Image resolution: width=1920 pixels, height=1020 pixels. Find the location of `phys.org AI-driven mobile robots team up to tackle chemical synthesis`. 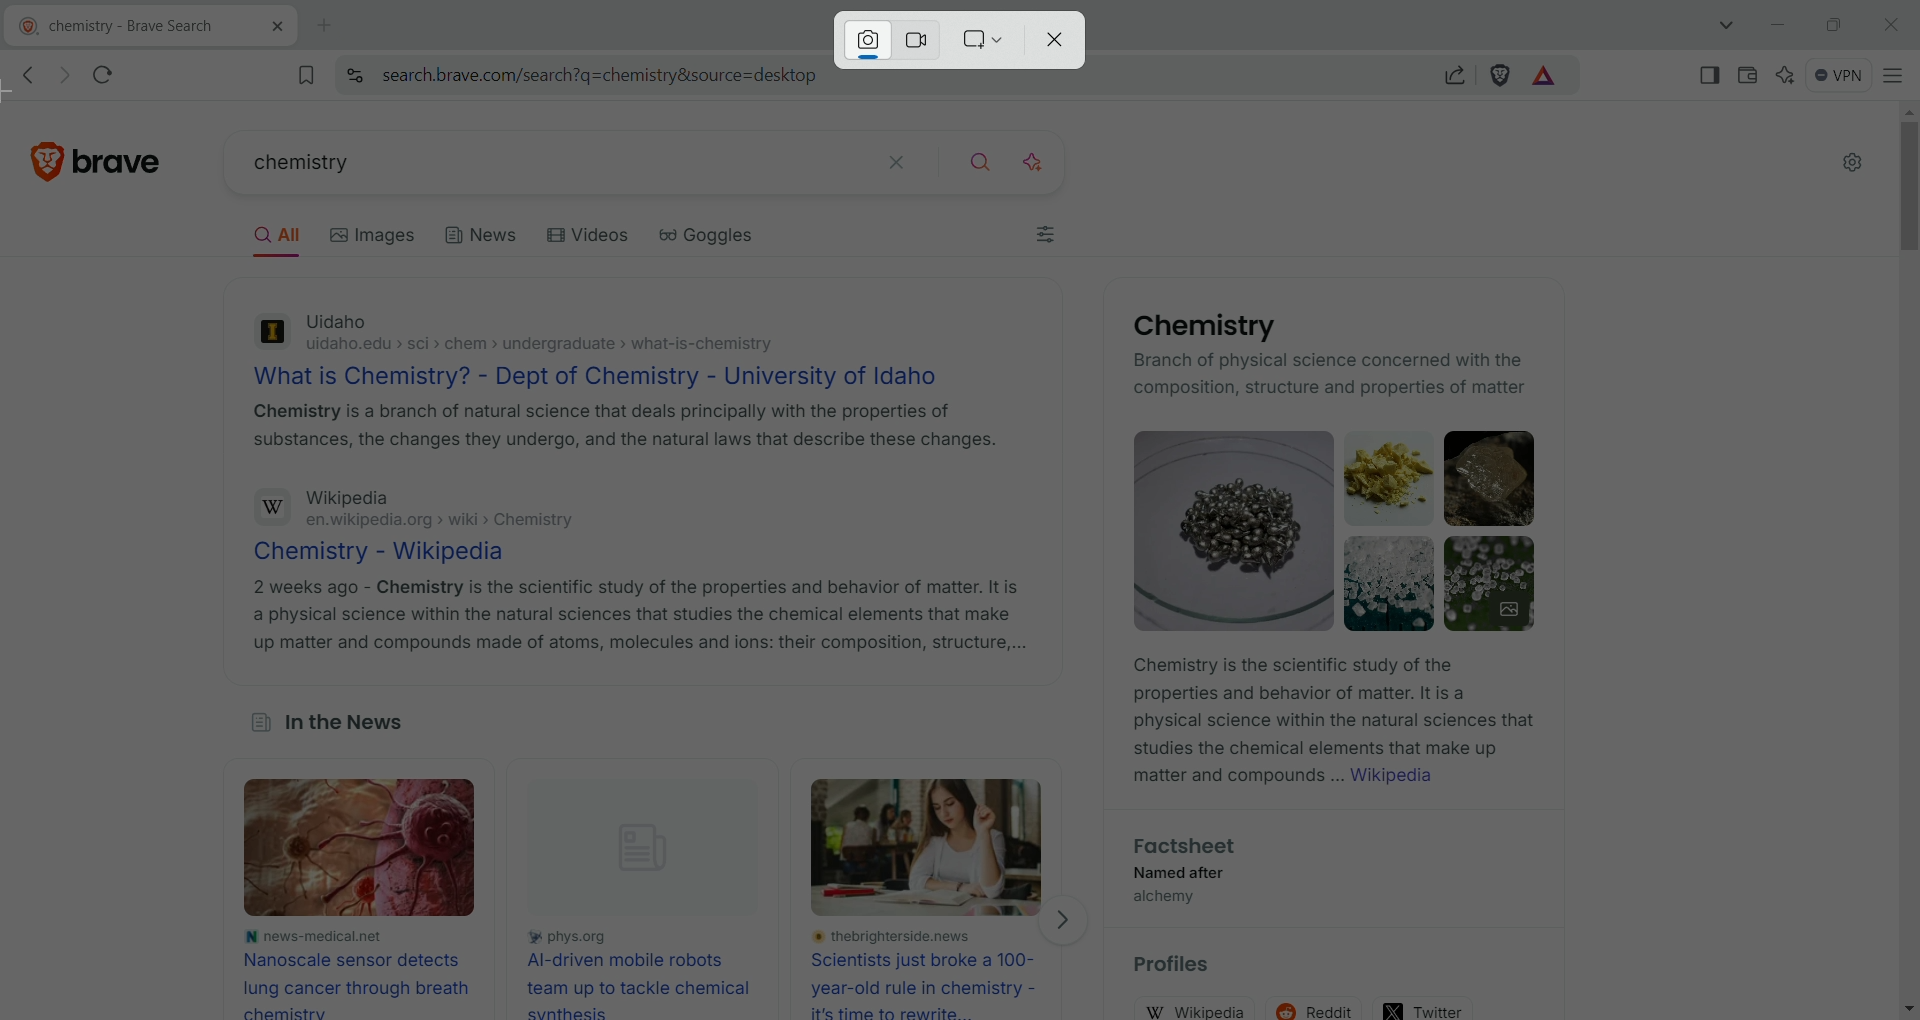

phys.org AI-driven mobile robots team up to tackle chemical synthesis is located at coordinates (642, 972).